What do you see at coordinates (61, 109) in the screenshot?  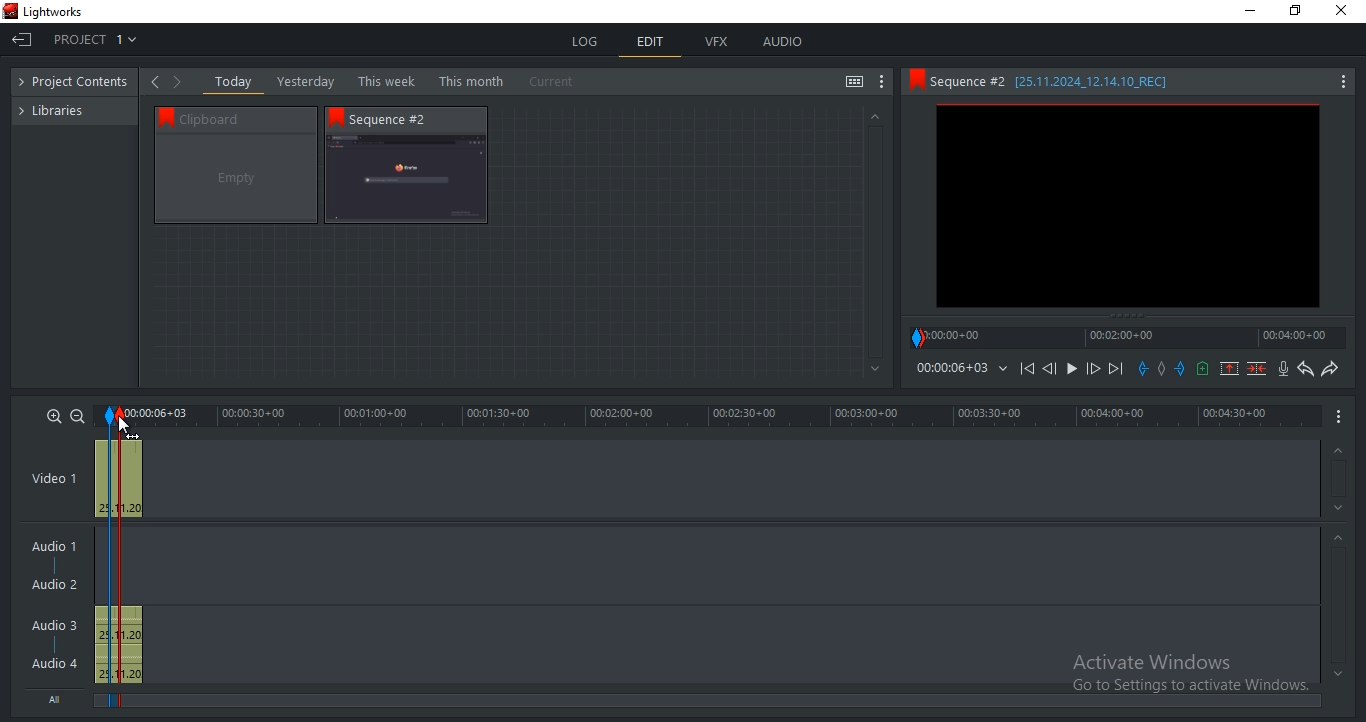 I see `libraries` at bounding box center [61, 109].